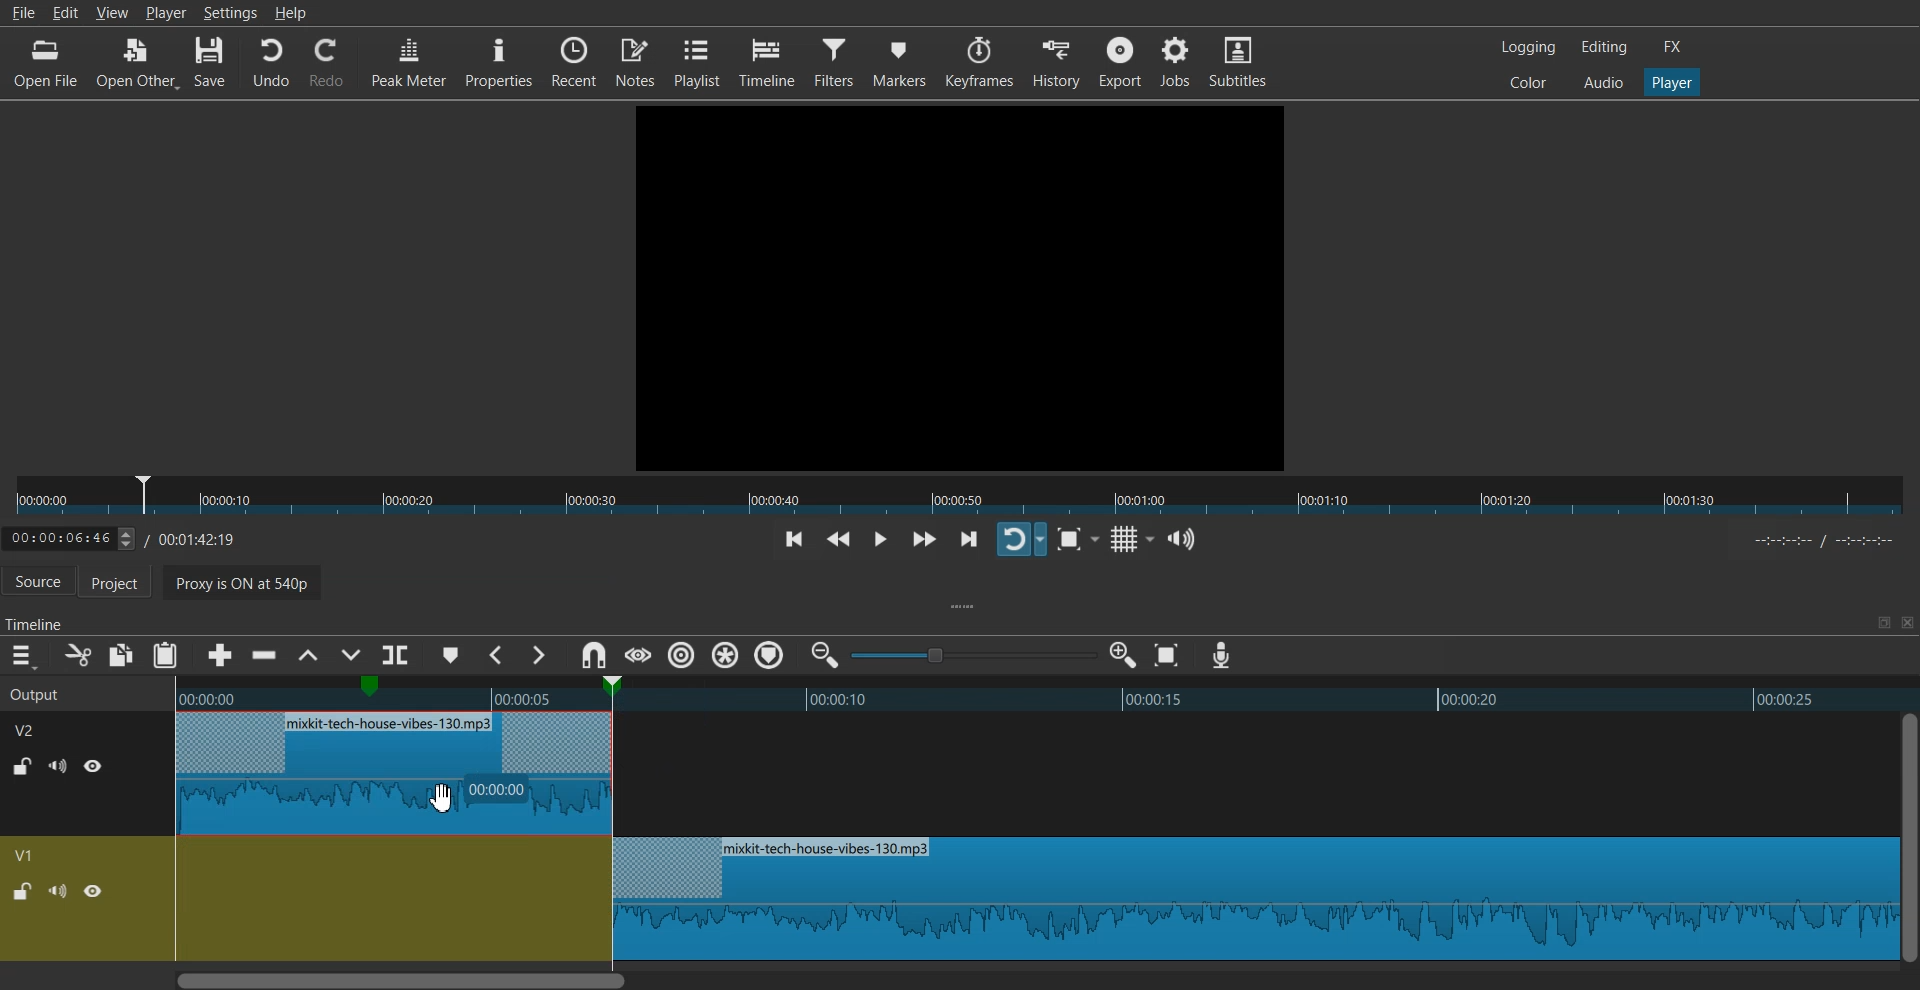 The image size is (1920, 990). What do you see at coordinates (697, 61) in the screenshot?
I see `Playlist` at bounding box center [697, 61].